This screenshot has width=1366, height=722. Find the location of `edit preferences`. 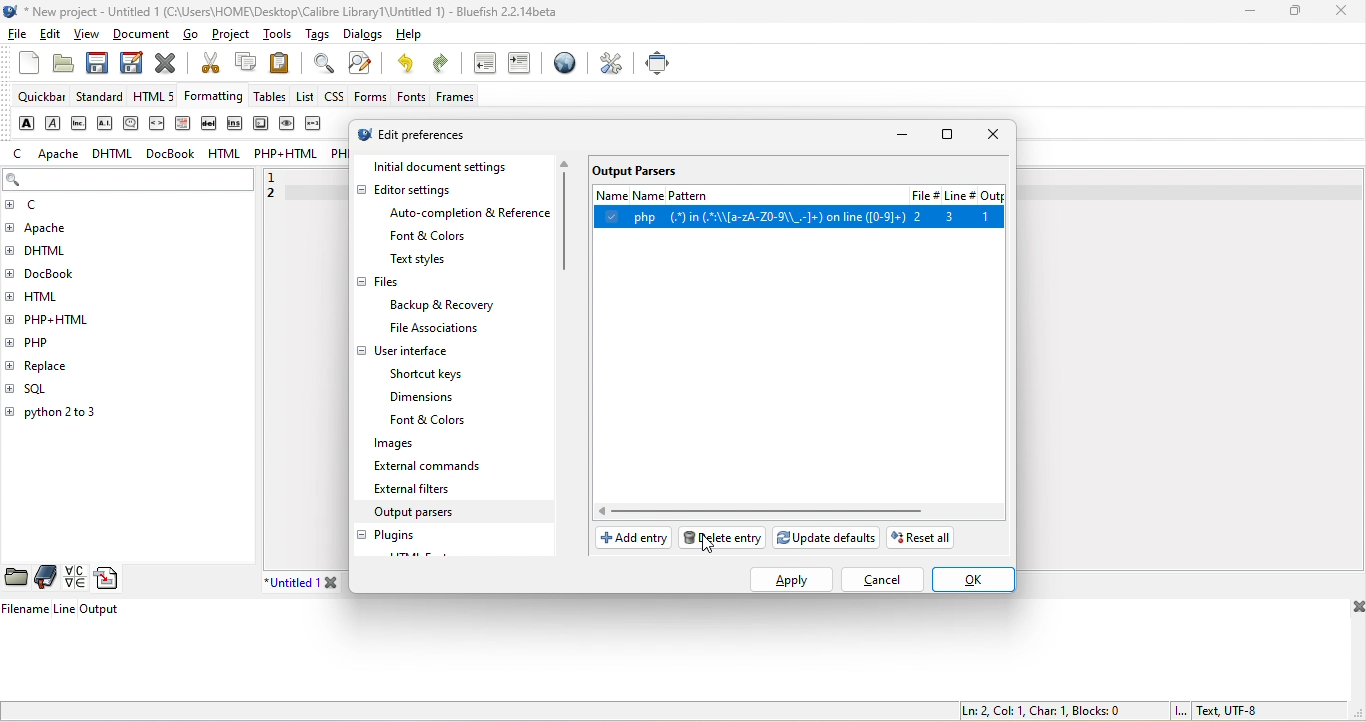

edit preferences is located at coordinates (431, 135).